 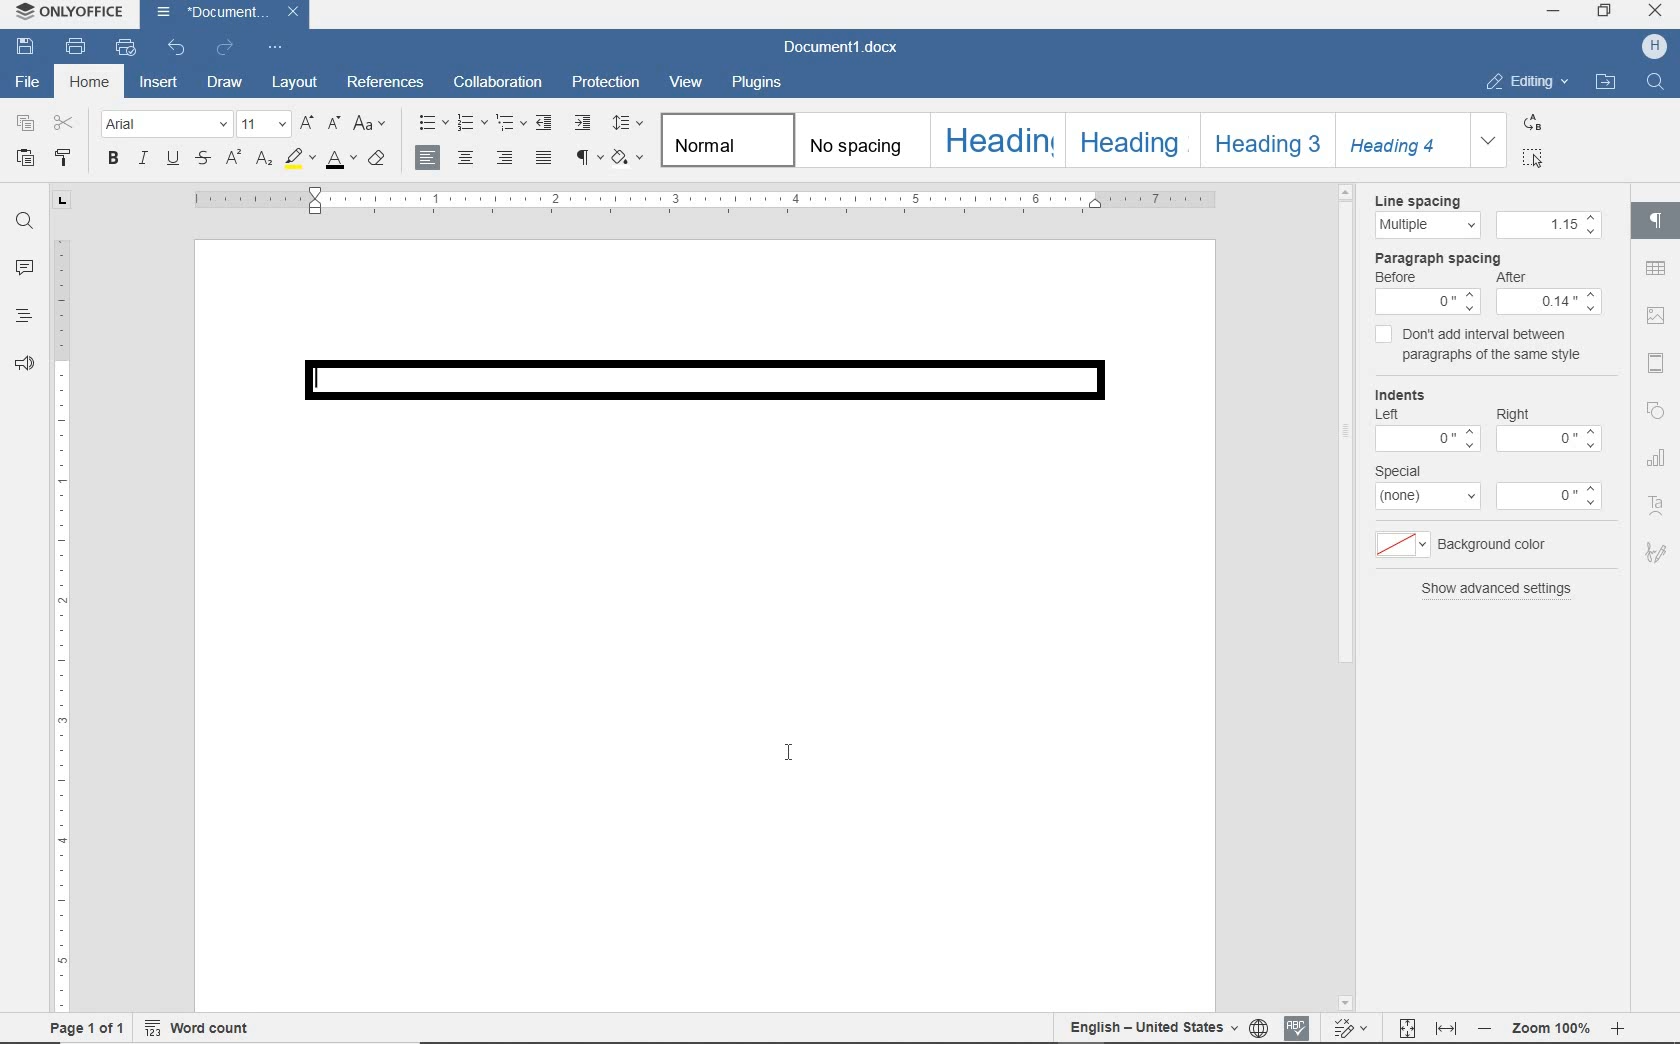 I want to click on feedback & support, so click(x=21, y=362).